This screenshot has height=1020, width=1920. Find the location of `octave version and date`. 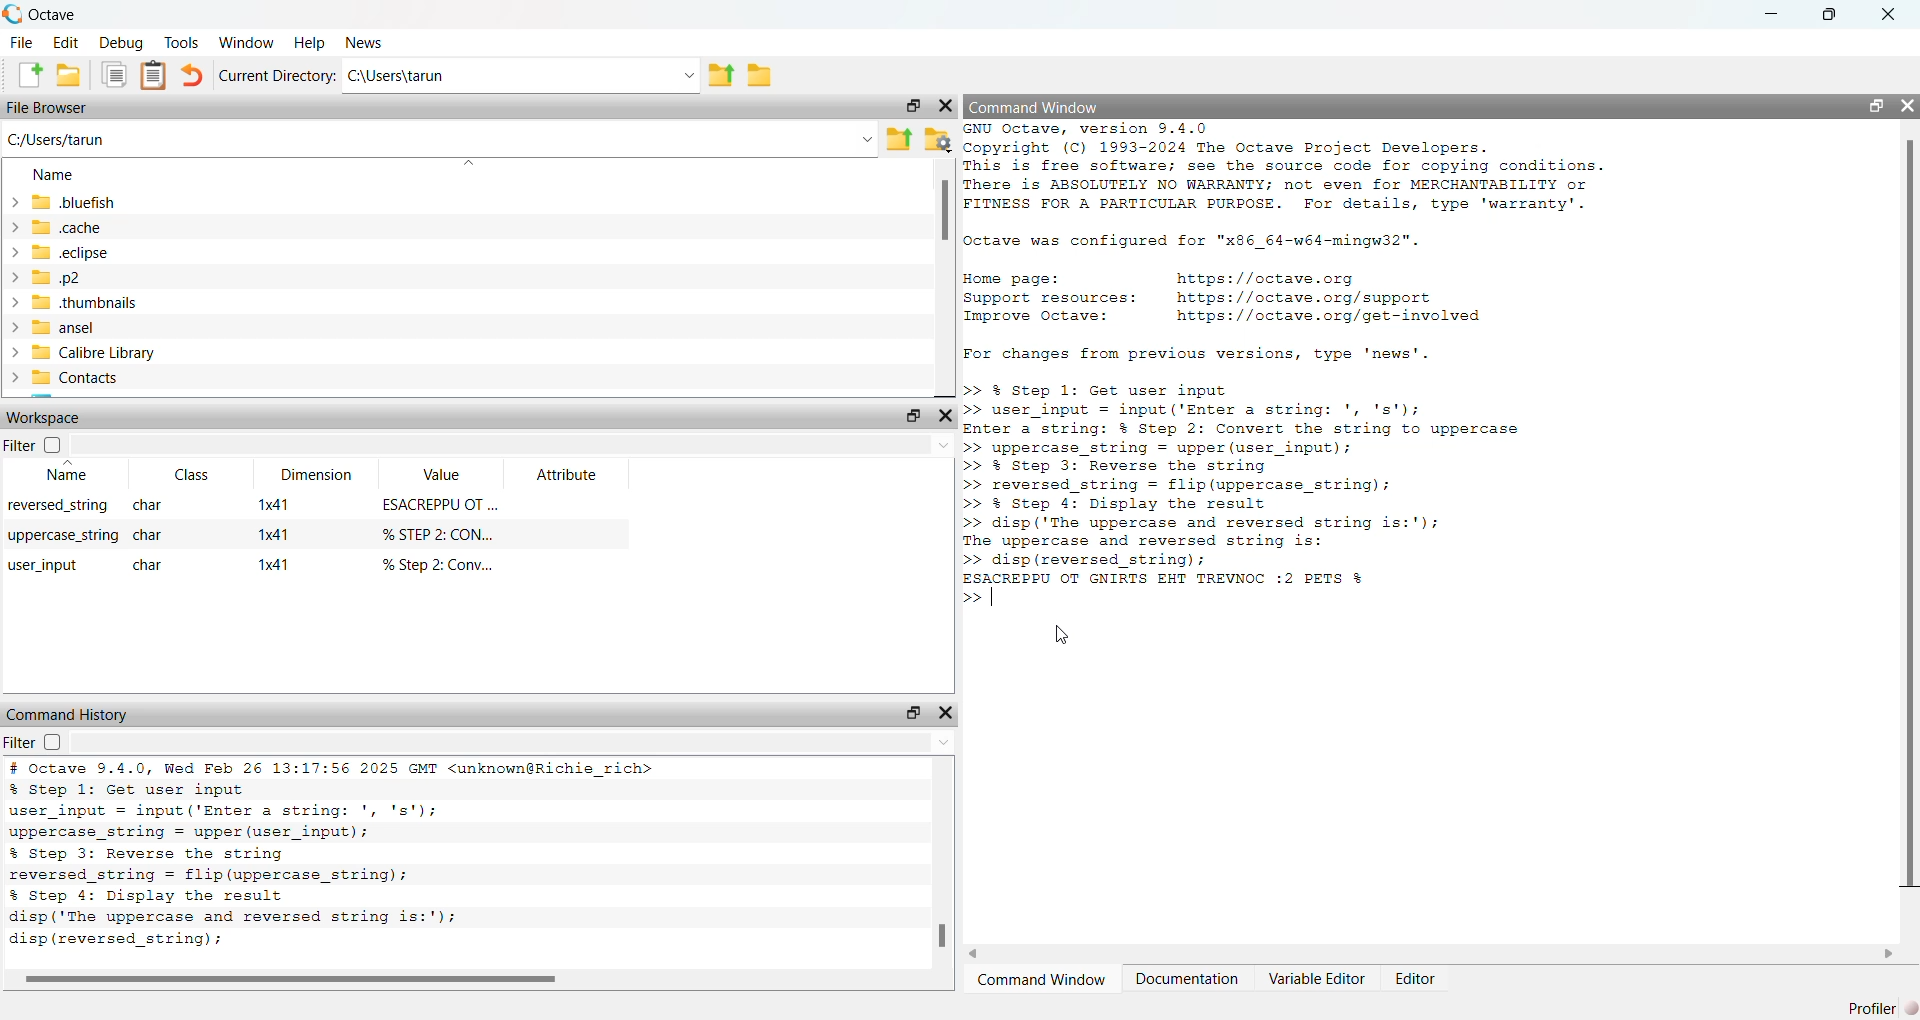

octave version and date is located at coordinates (380, 941).